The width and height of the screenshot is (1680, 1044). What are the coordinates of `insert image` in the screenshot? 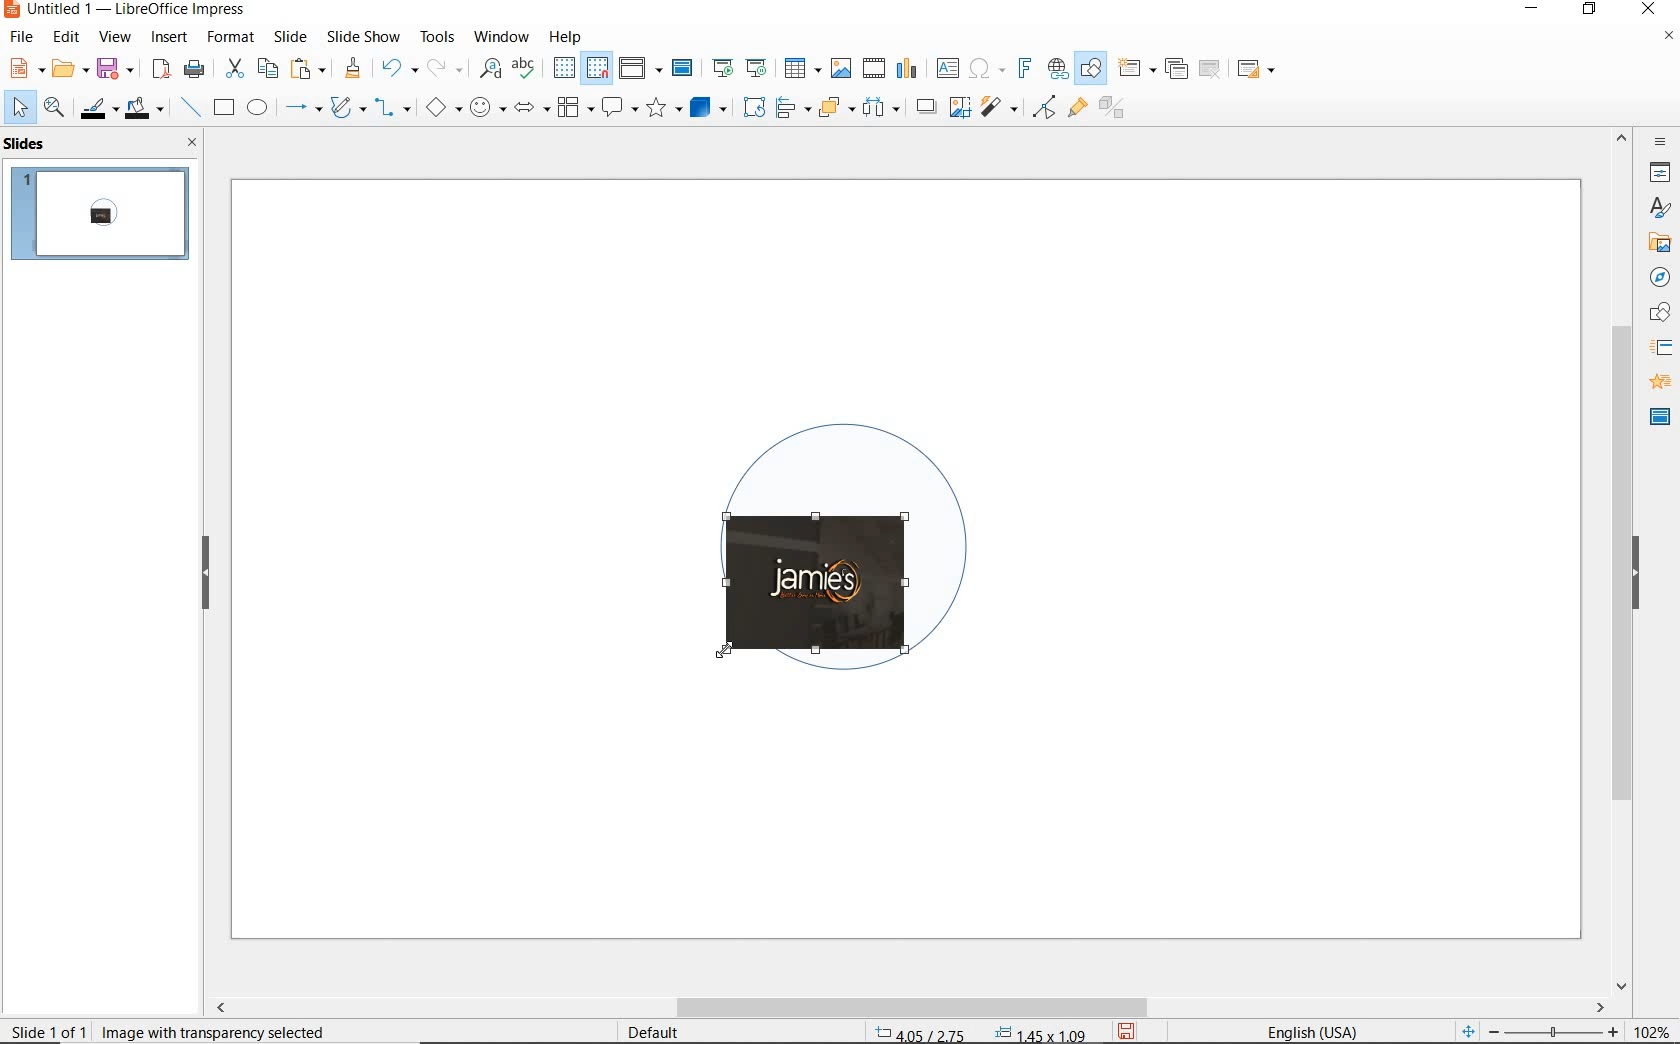 It's located at (840, 68).